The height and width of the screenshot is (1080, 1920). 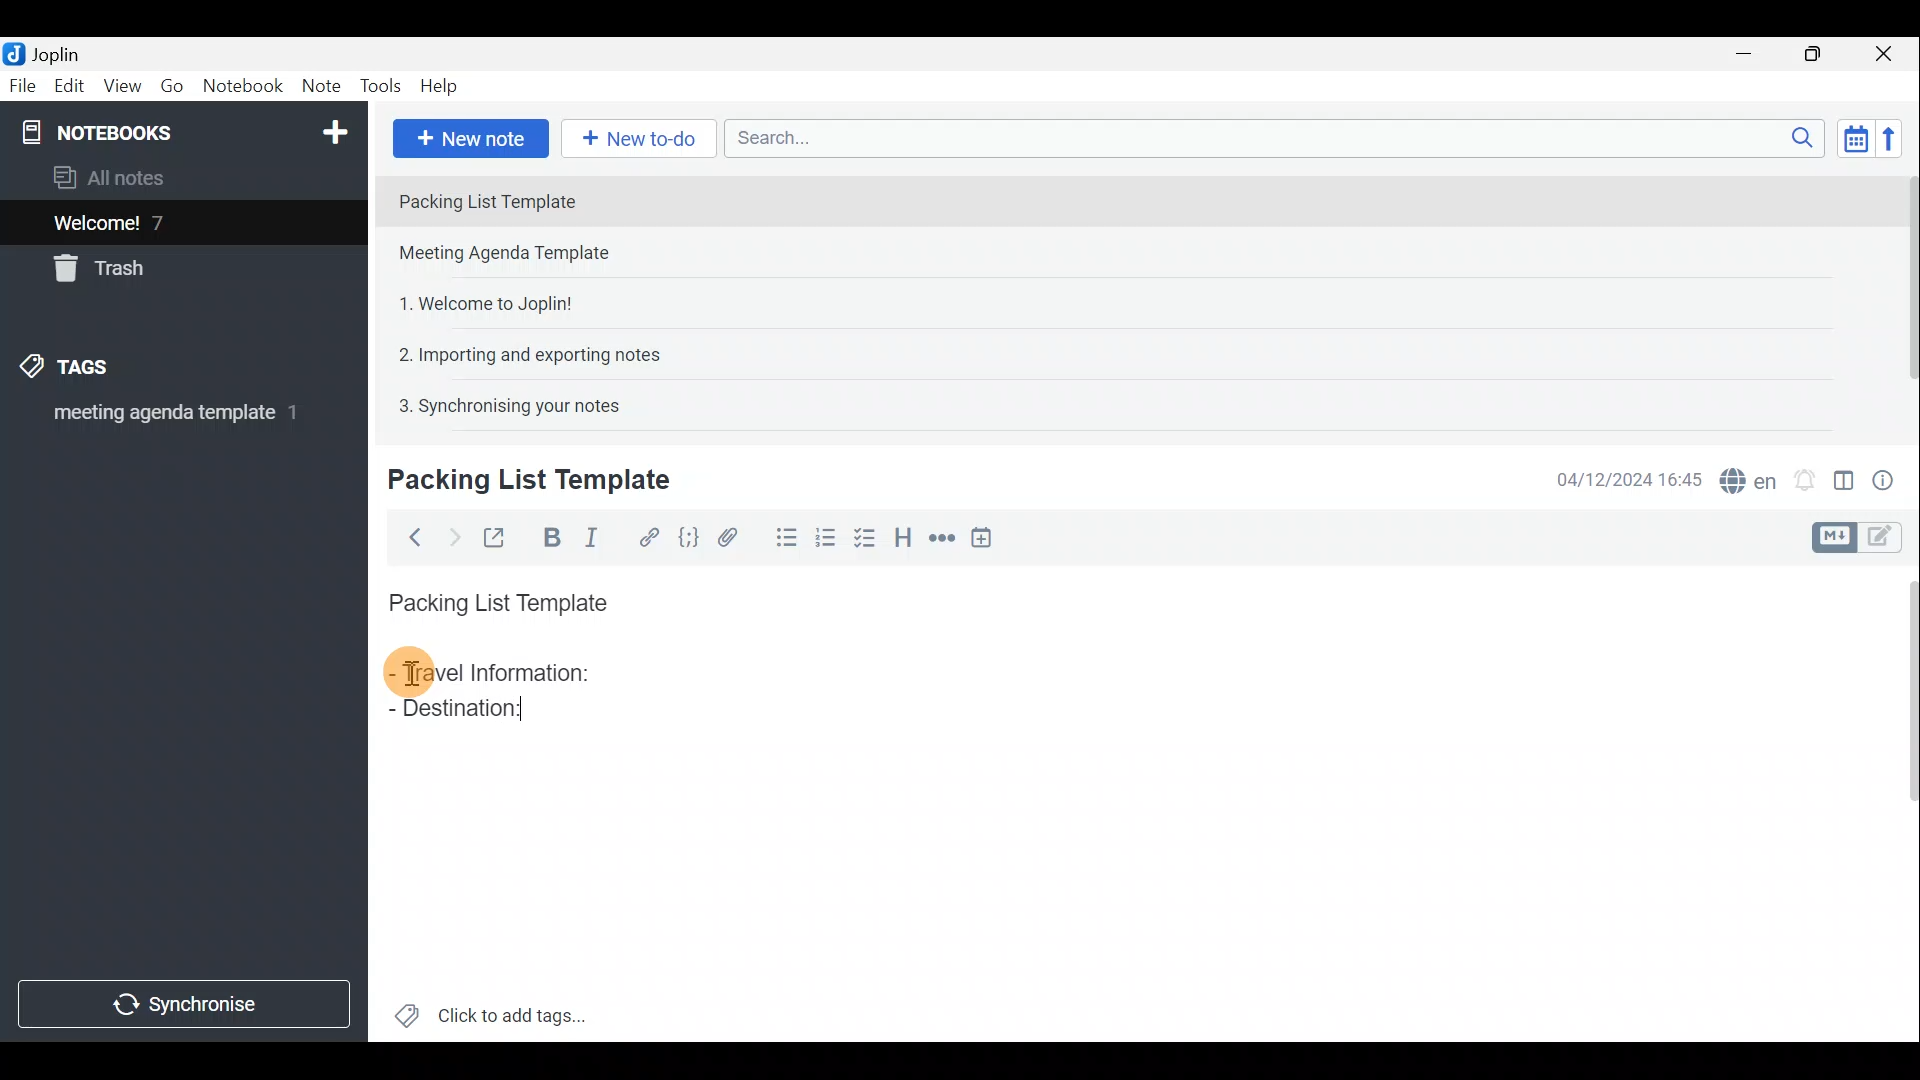 I want to click on Toggle external editing, so click(x=496, y=535).